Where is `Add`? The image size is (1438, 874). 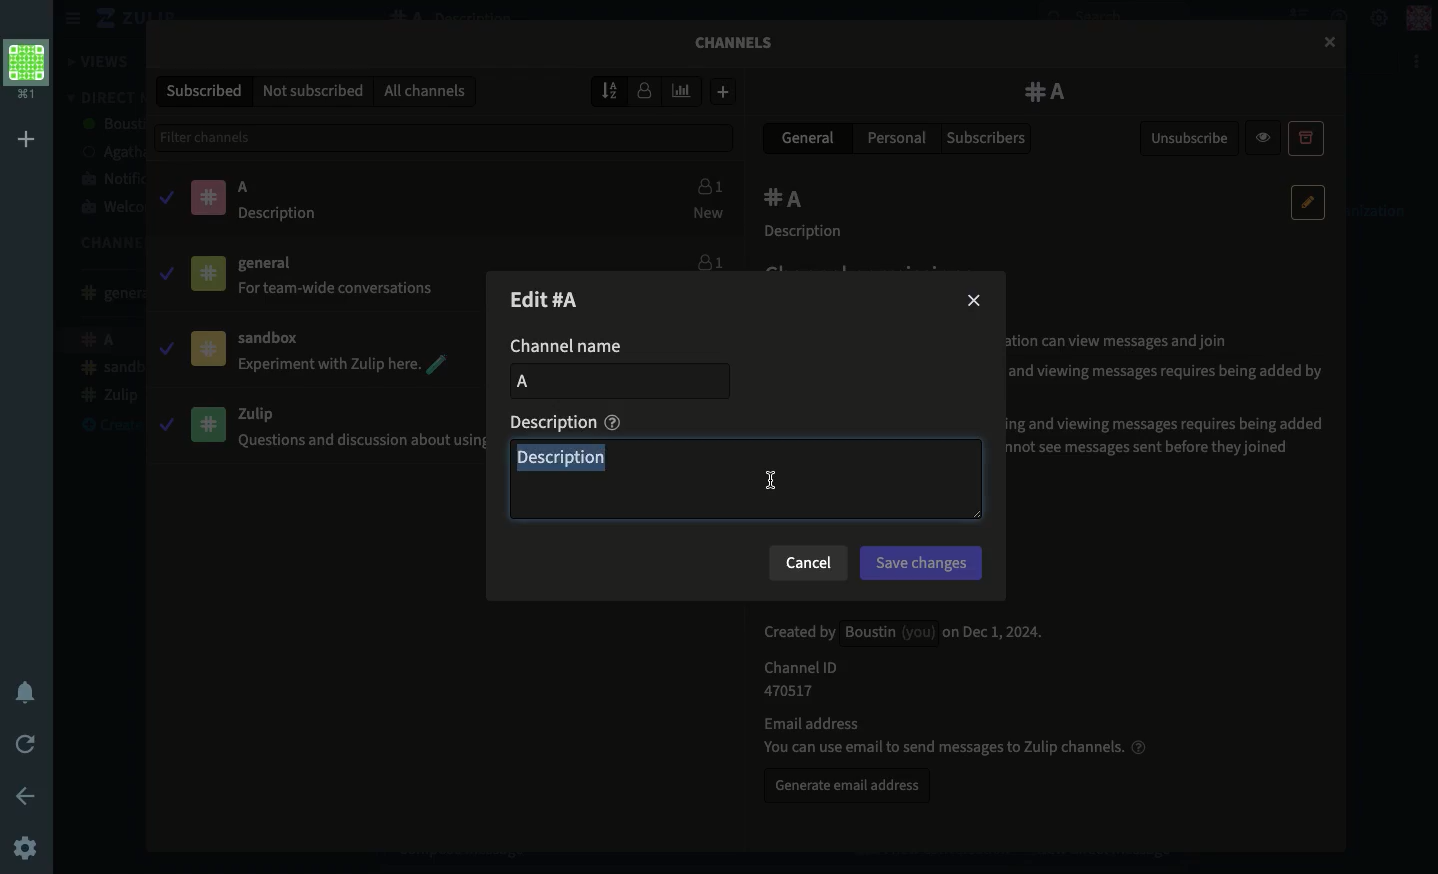 Add is located at coordinates (30, 139).